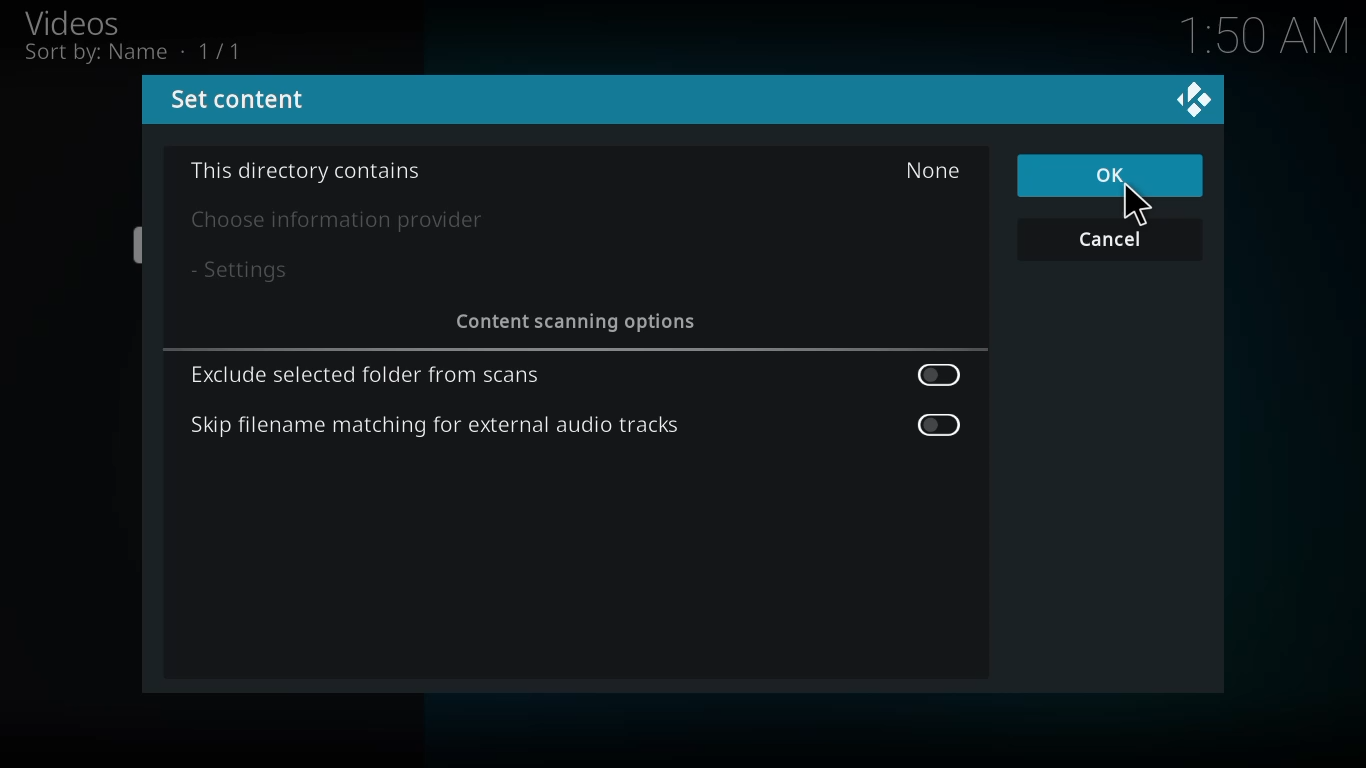  I want to click on cancel, so click(1124, 240).